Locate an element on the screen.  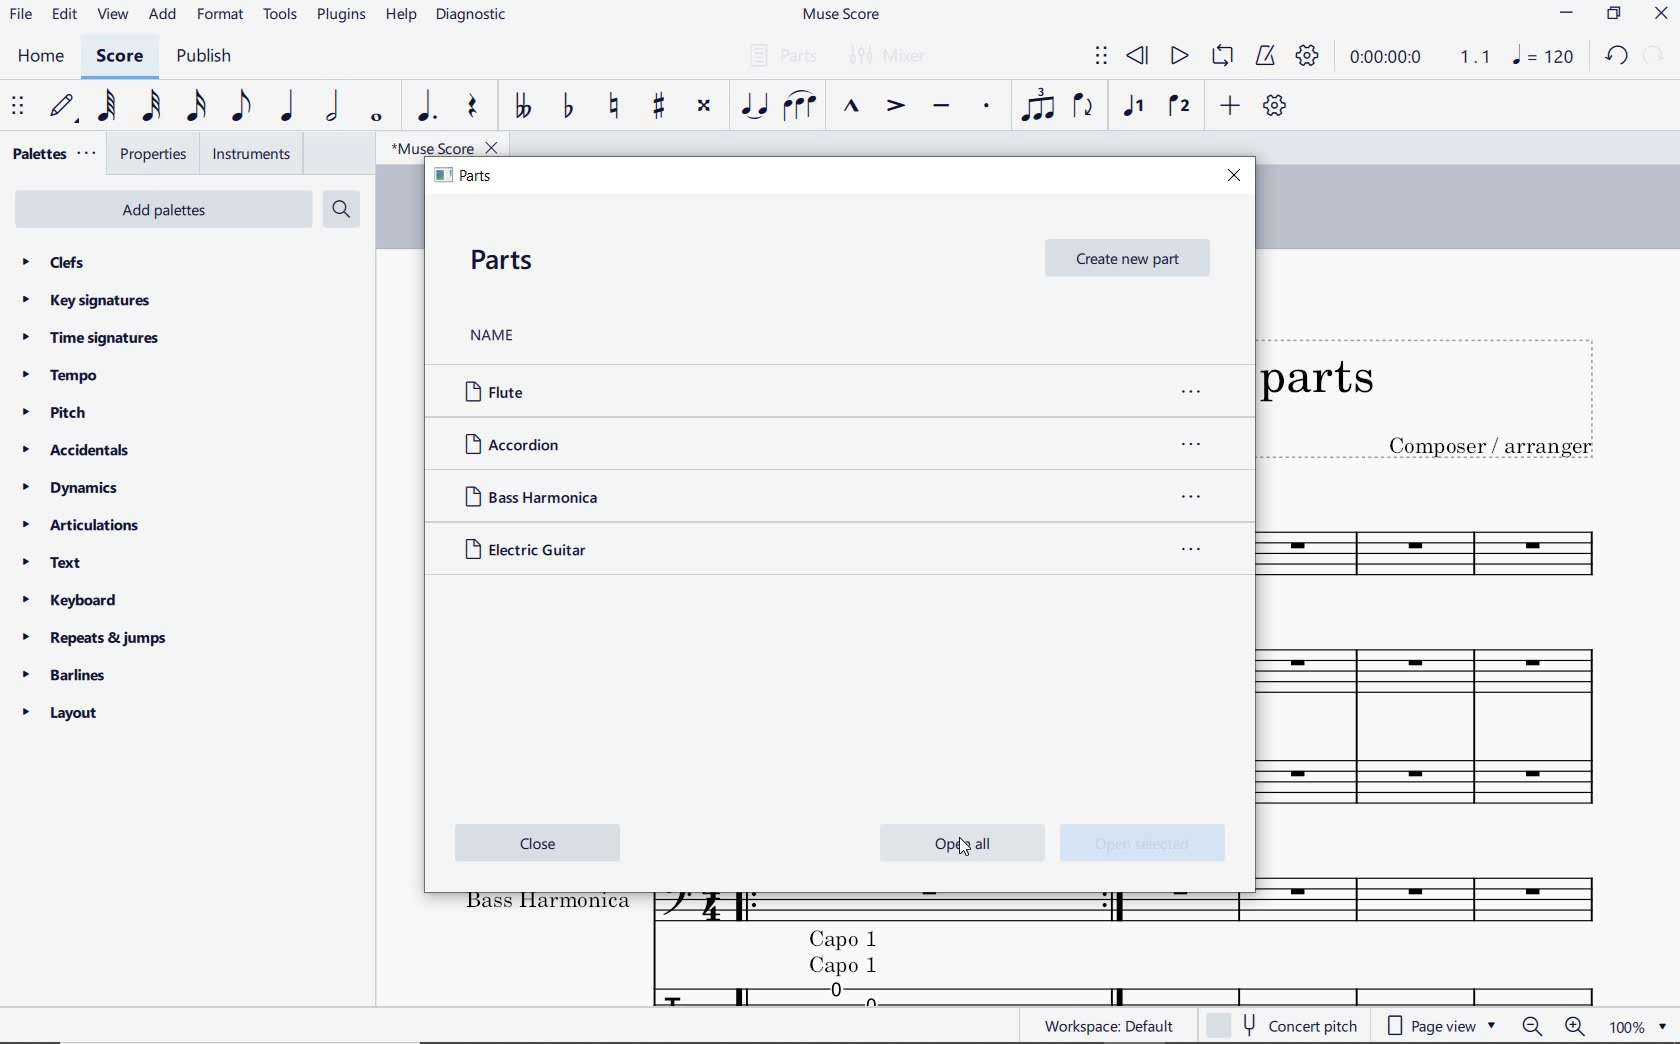
toggle sharp is located at coordinates (660, 107).